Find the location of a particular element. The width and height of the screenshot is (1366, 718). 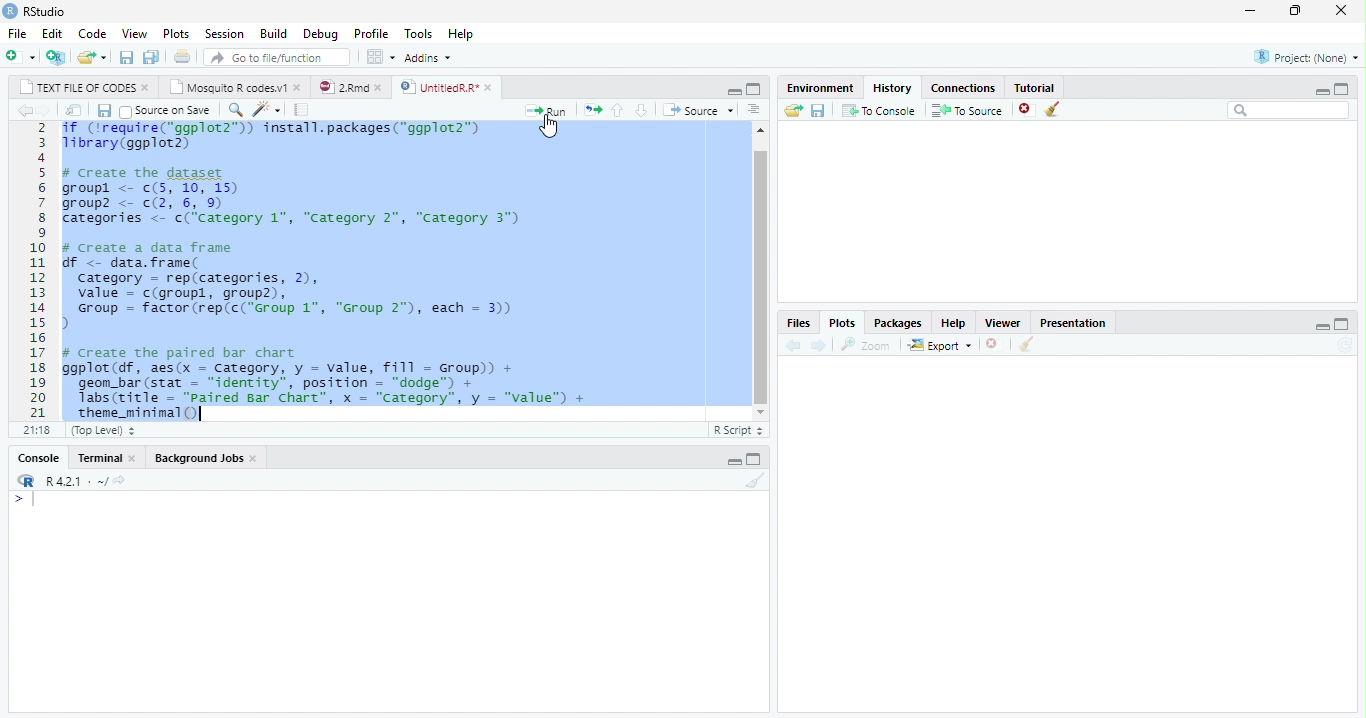

clear console is located at coordinates (754, 482).